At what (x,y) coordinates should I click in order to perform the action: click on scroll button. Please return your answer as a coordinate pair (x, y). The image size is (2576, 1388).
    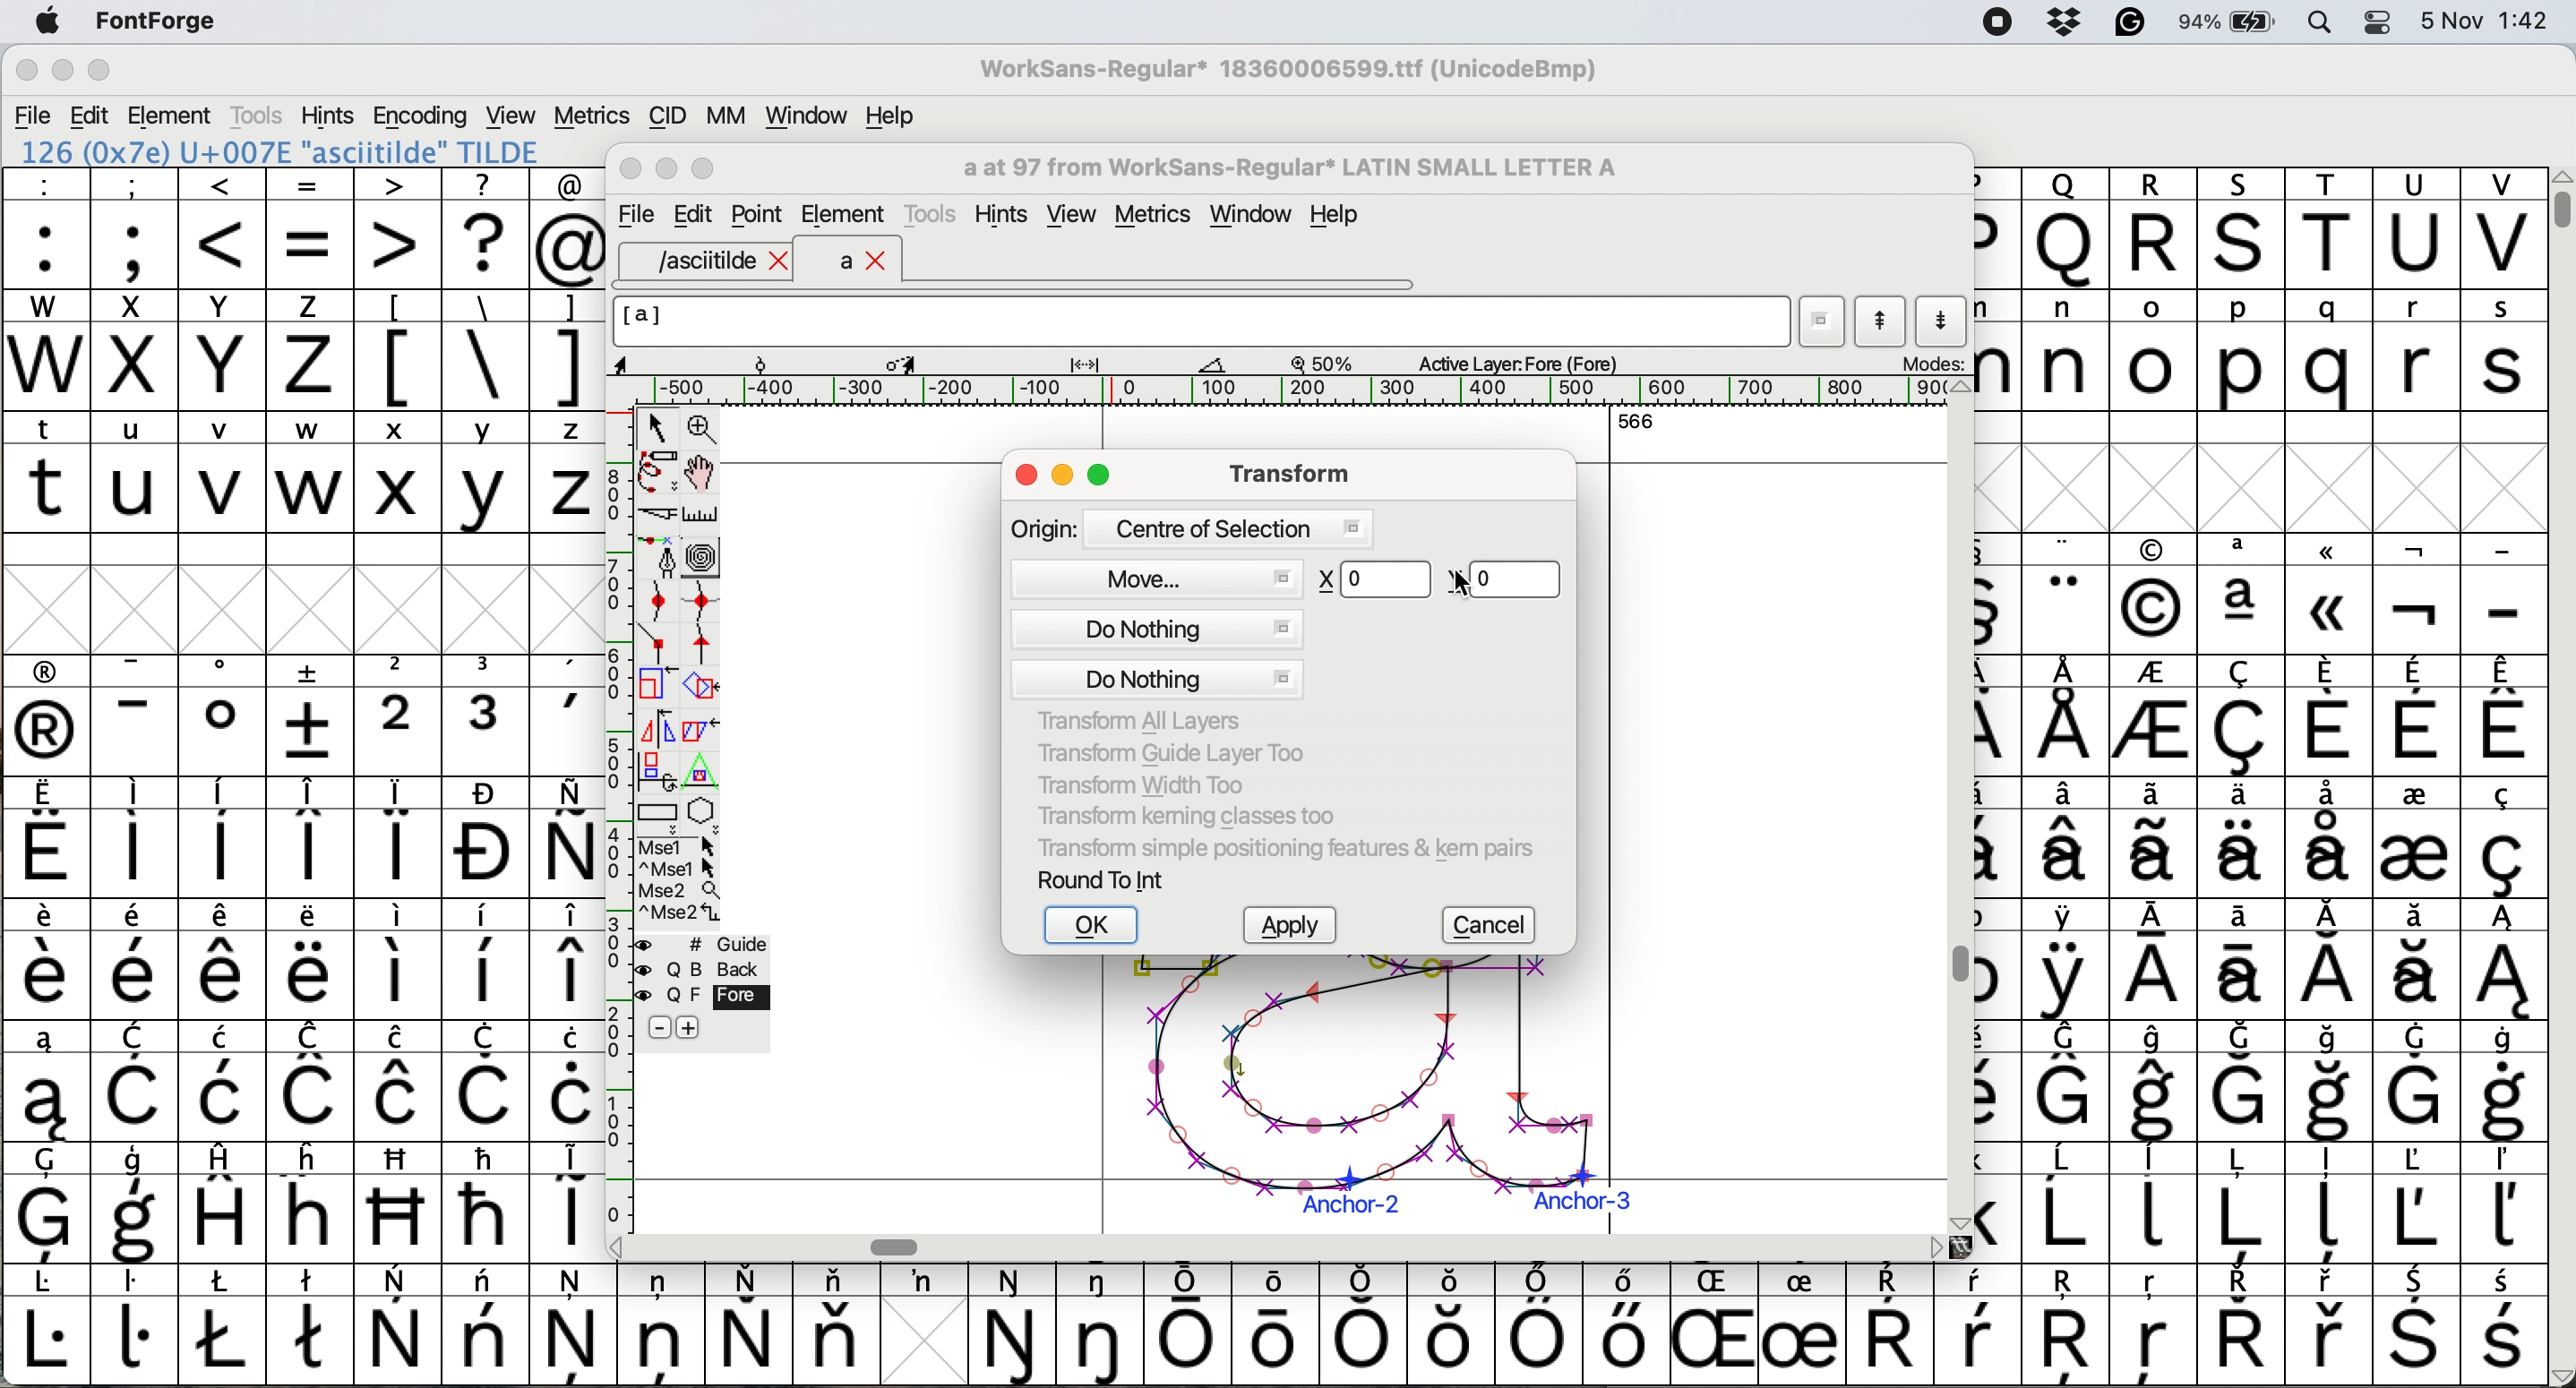
    Looking at the image, I should click on (1936, 1246).